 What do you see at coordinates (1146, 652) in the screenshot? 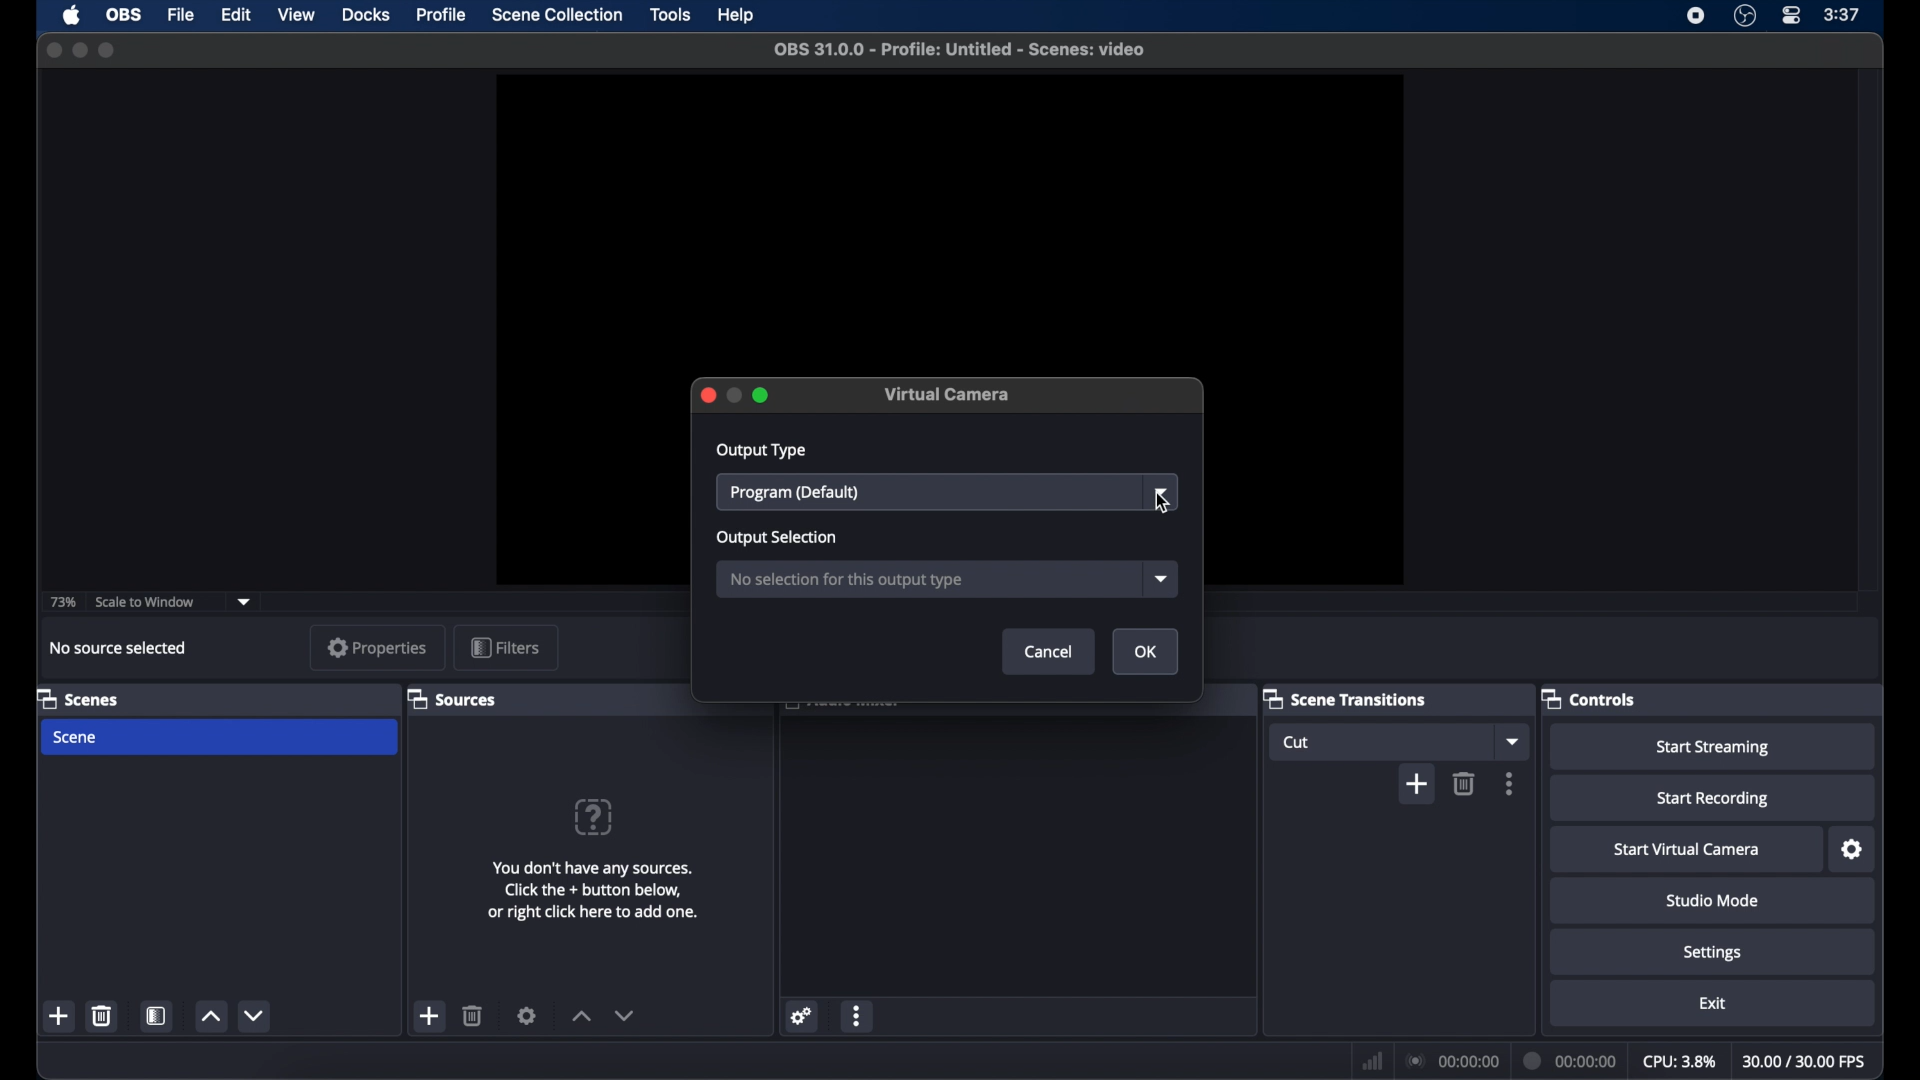
I see `ok` at bounding box center [1146, 652].